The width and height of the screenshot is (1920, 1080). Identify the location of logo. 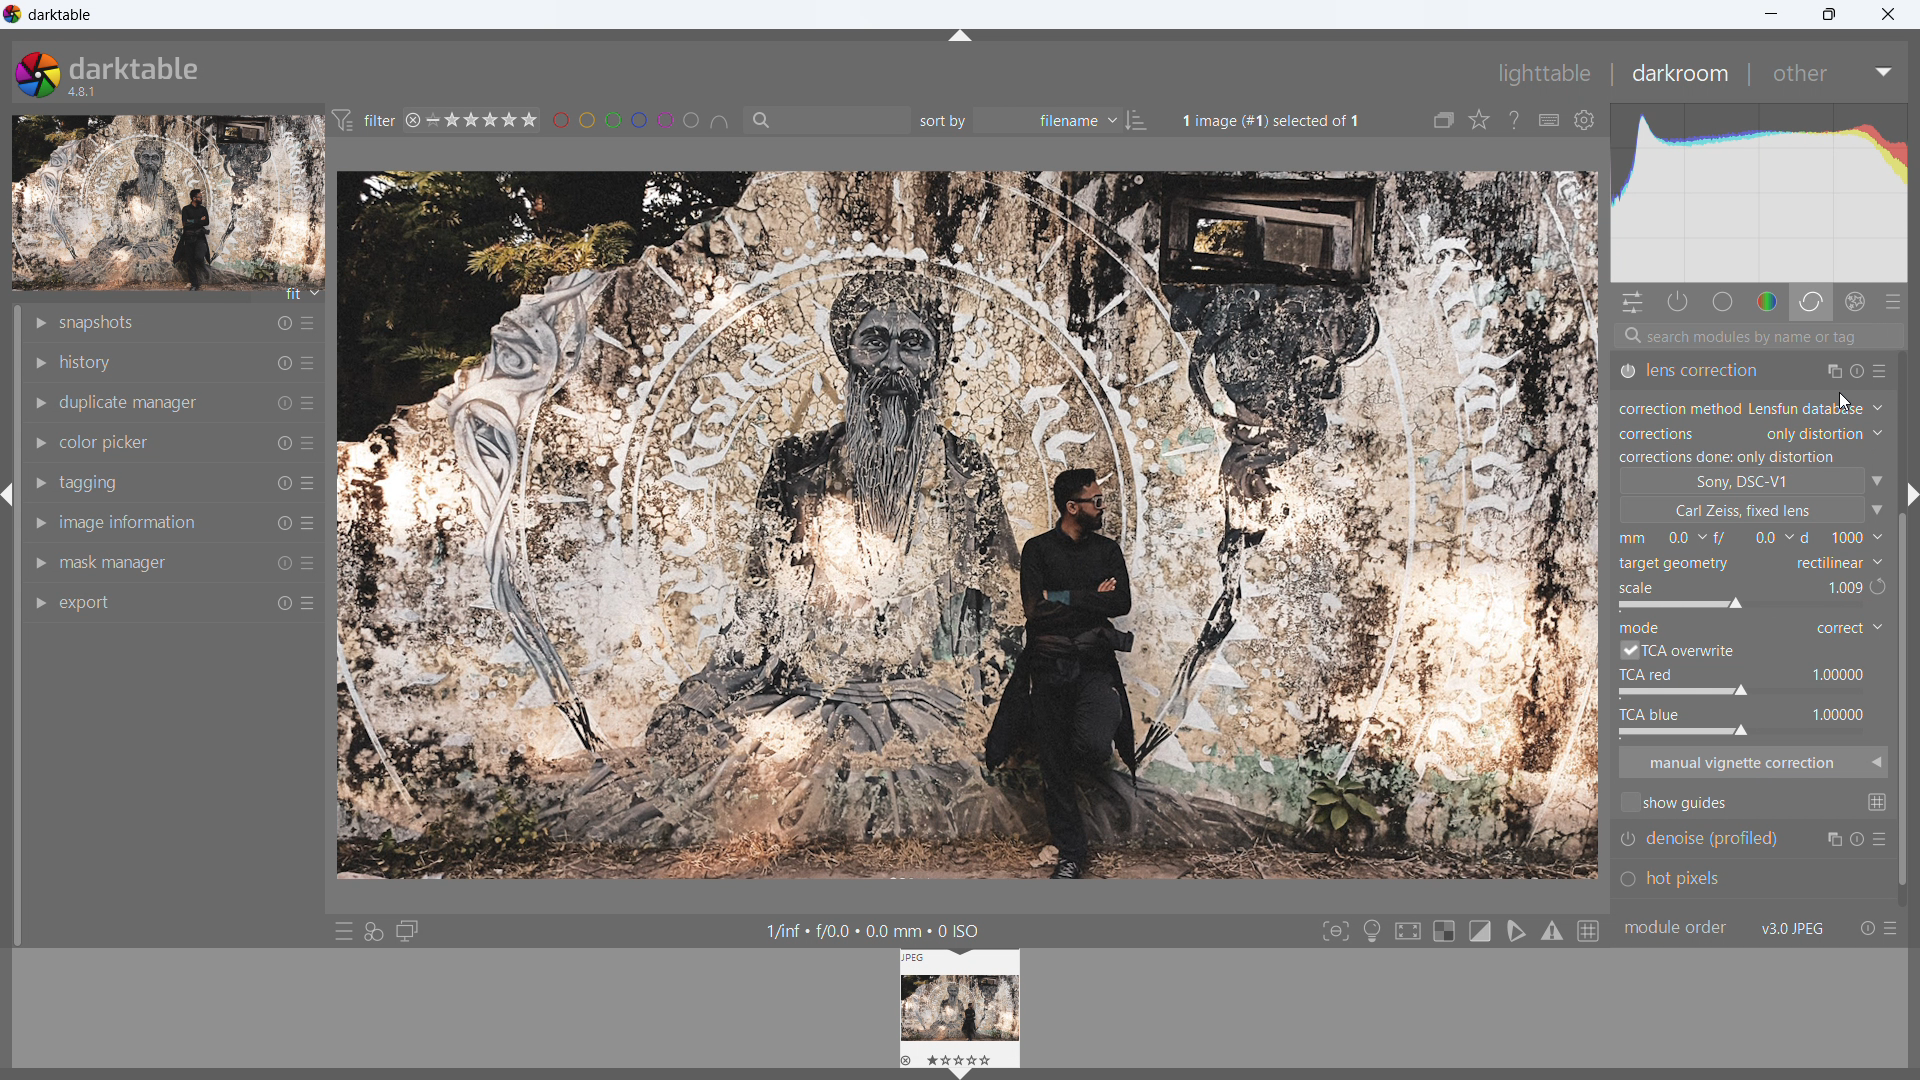
(38, 72).